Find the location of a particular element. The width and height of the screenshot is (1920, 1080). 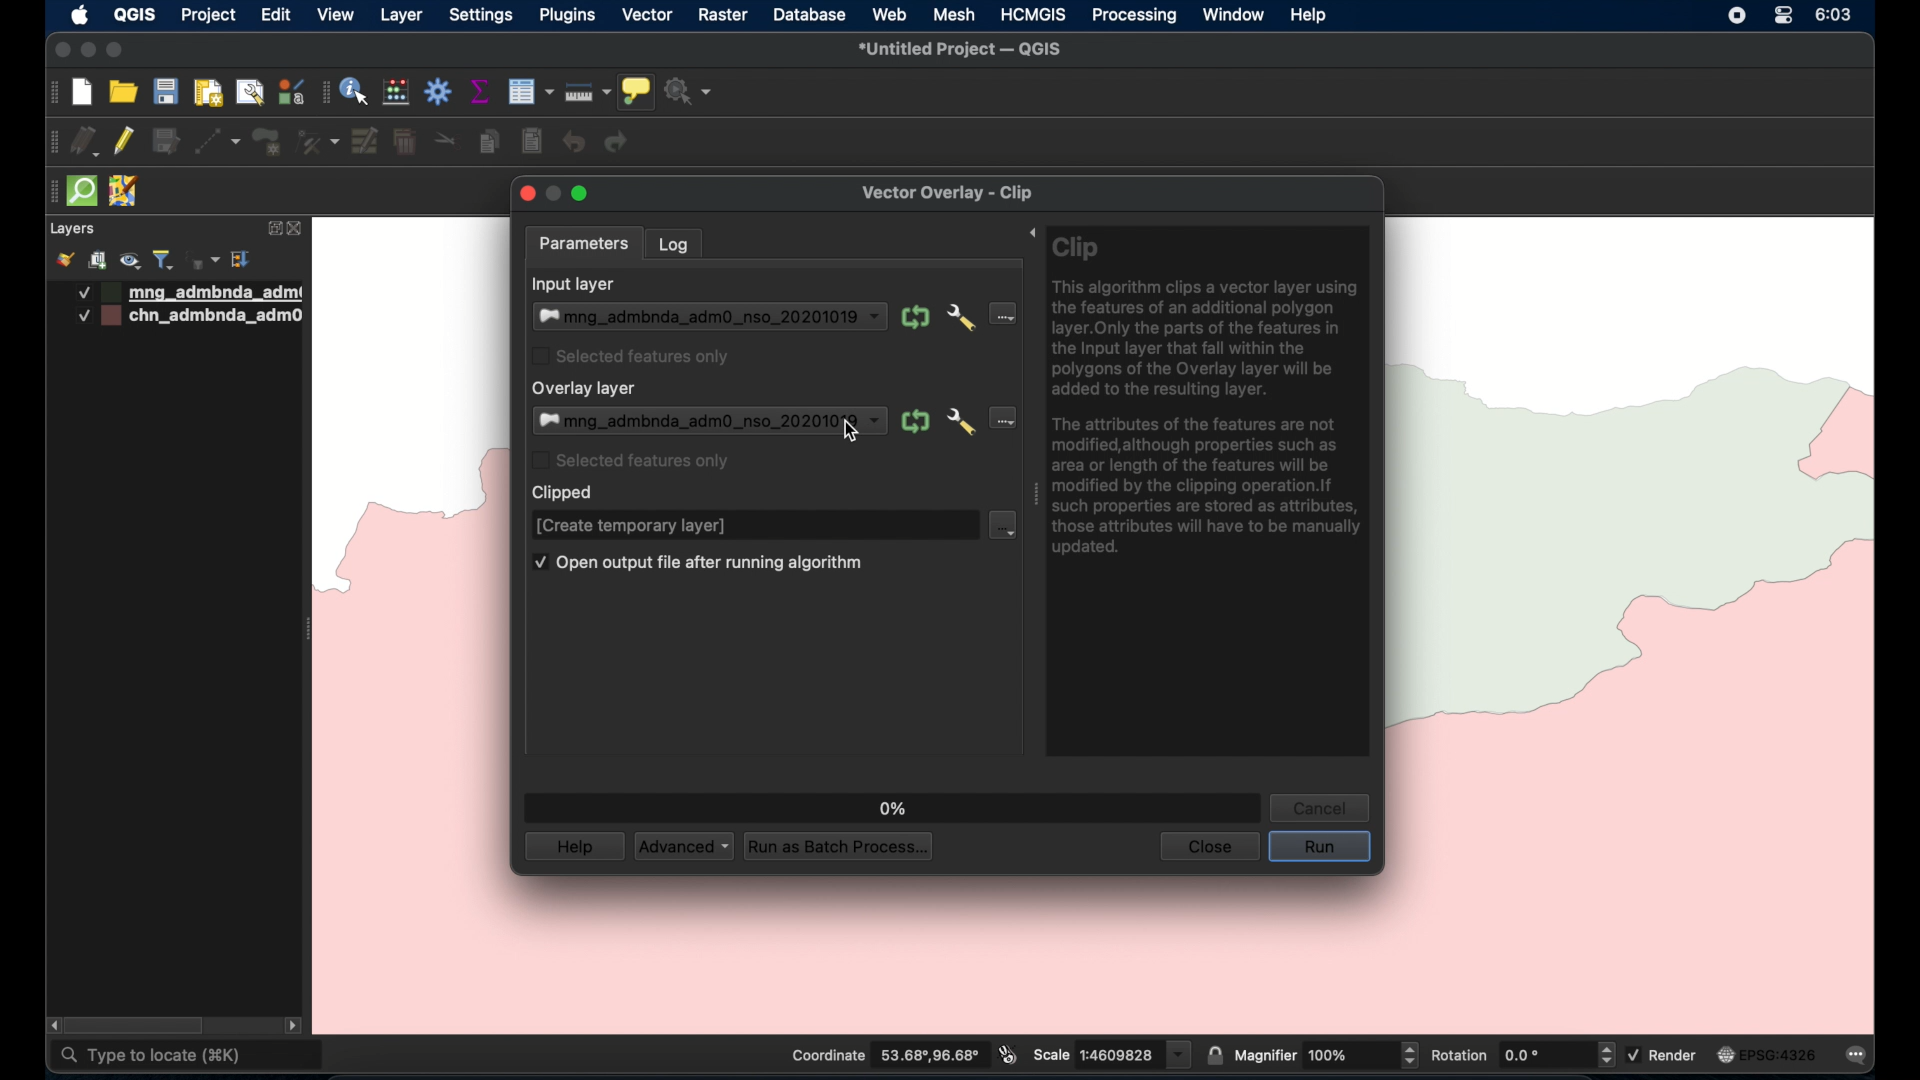

open attribute table is located at coordinates (530, 92).